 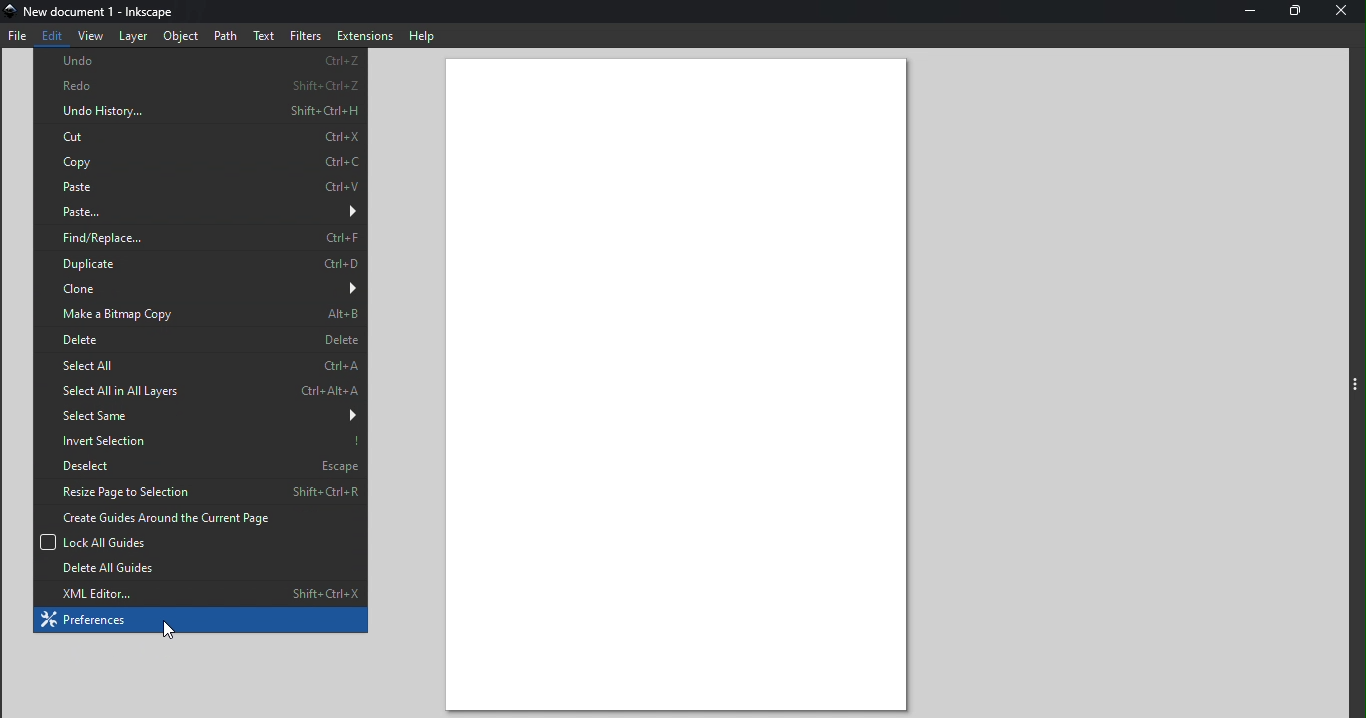 What do you see at coordinates (197, 63) in the screenshot?
I see `Undo` at bounding box center [197, 63].